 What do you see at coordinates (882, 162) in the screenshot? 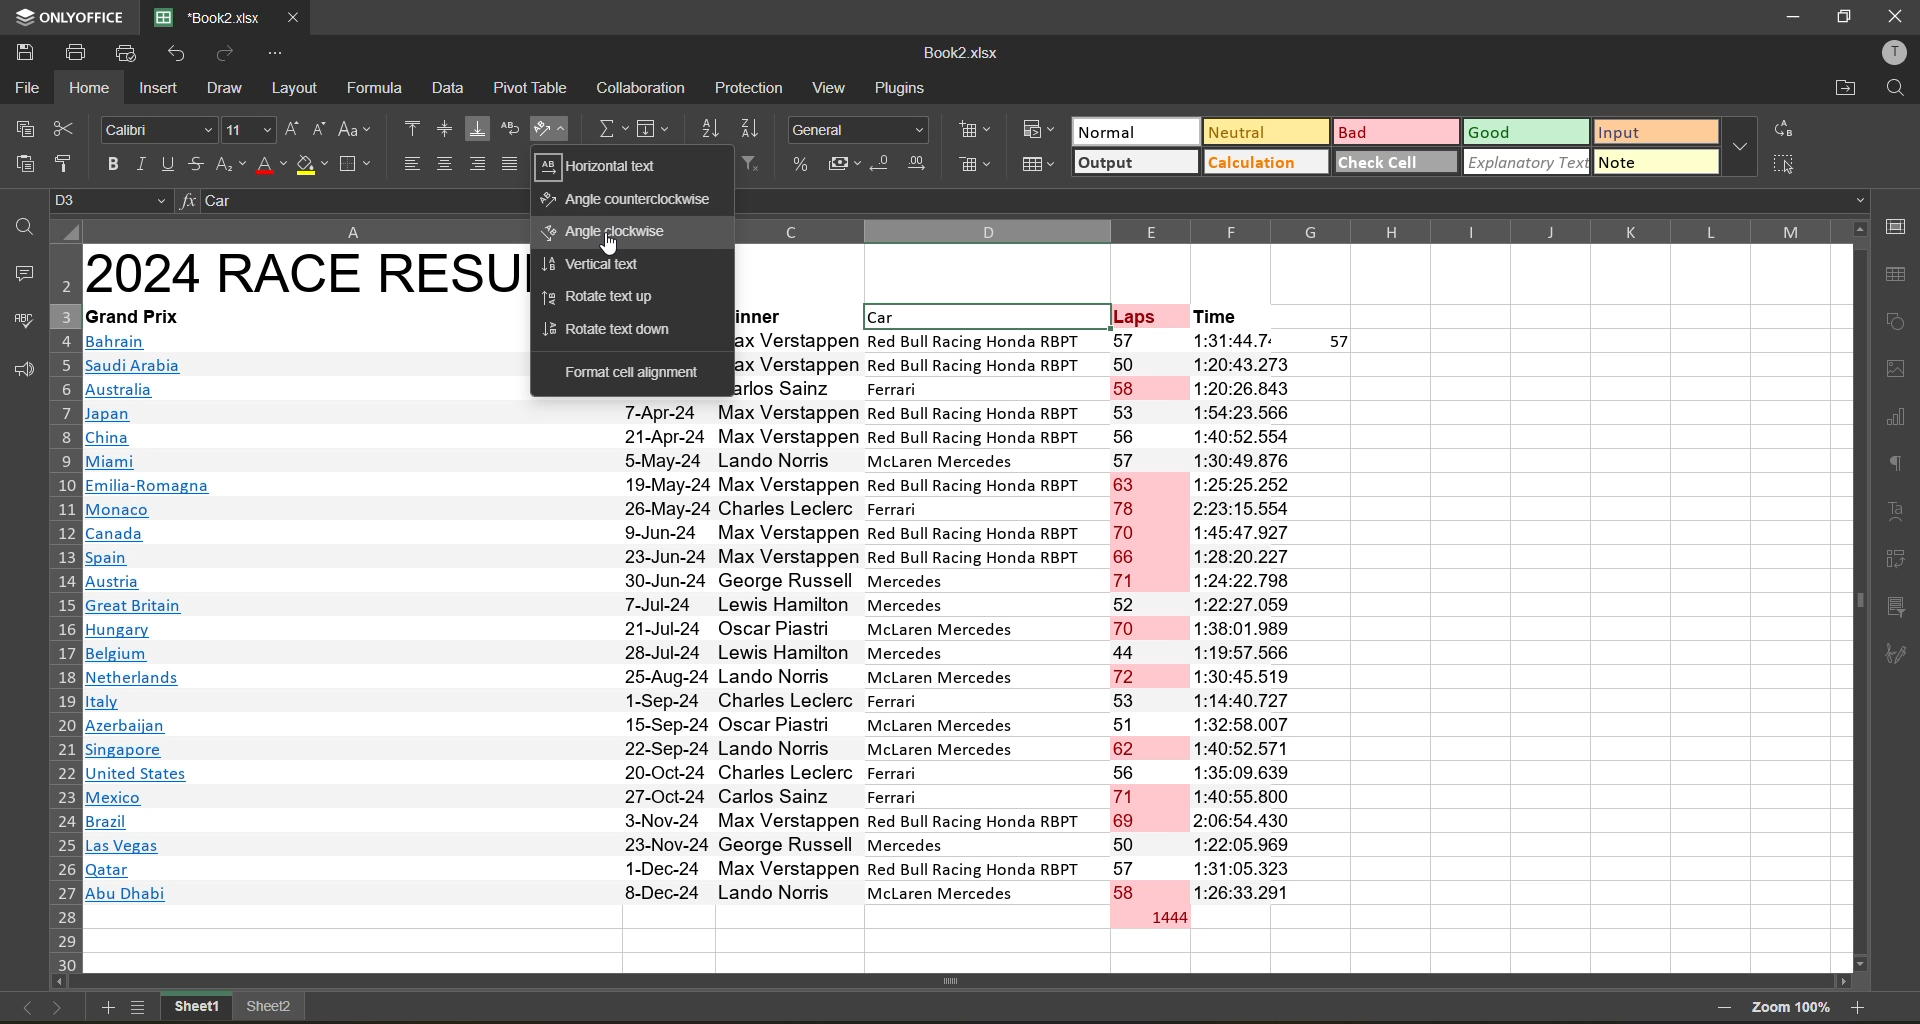
I see `decrease decimal` at bounding box center [882, 162].